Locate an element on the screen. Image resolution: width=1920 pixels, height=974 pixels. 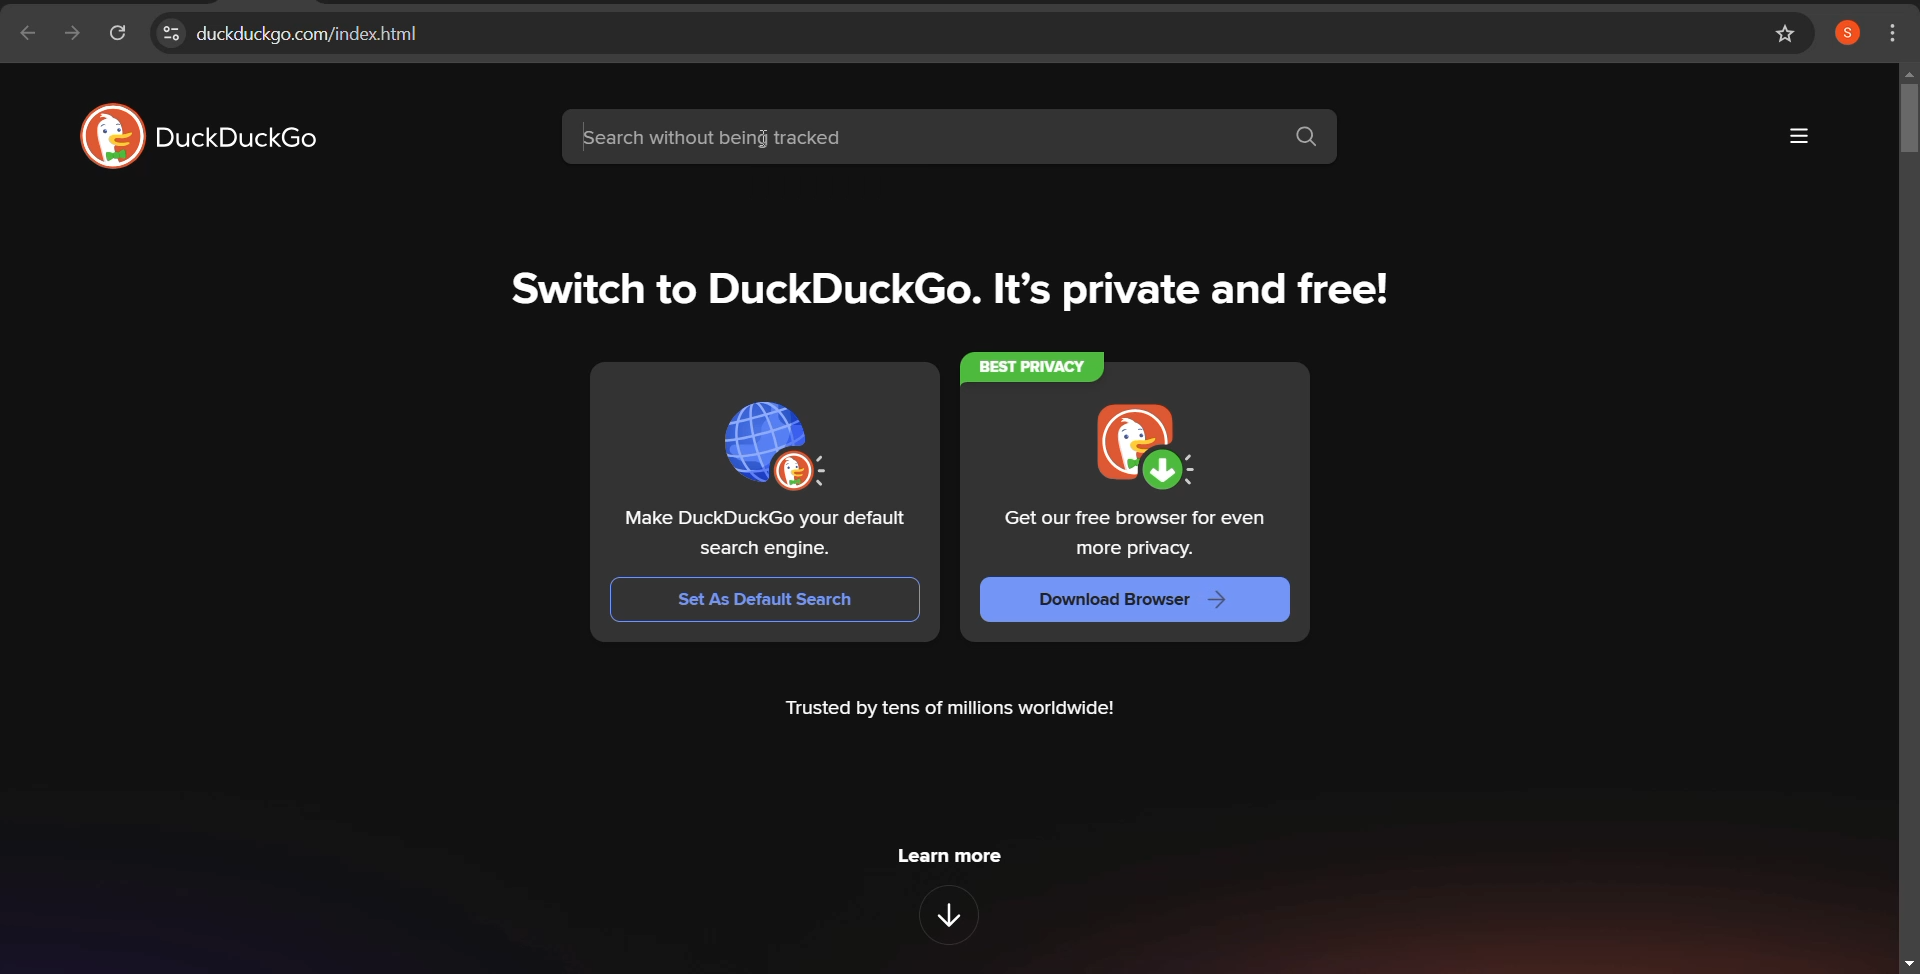
Get our free browser for even more privacy.  is located at coordinates (1142, 534).